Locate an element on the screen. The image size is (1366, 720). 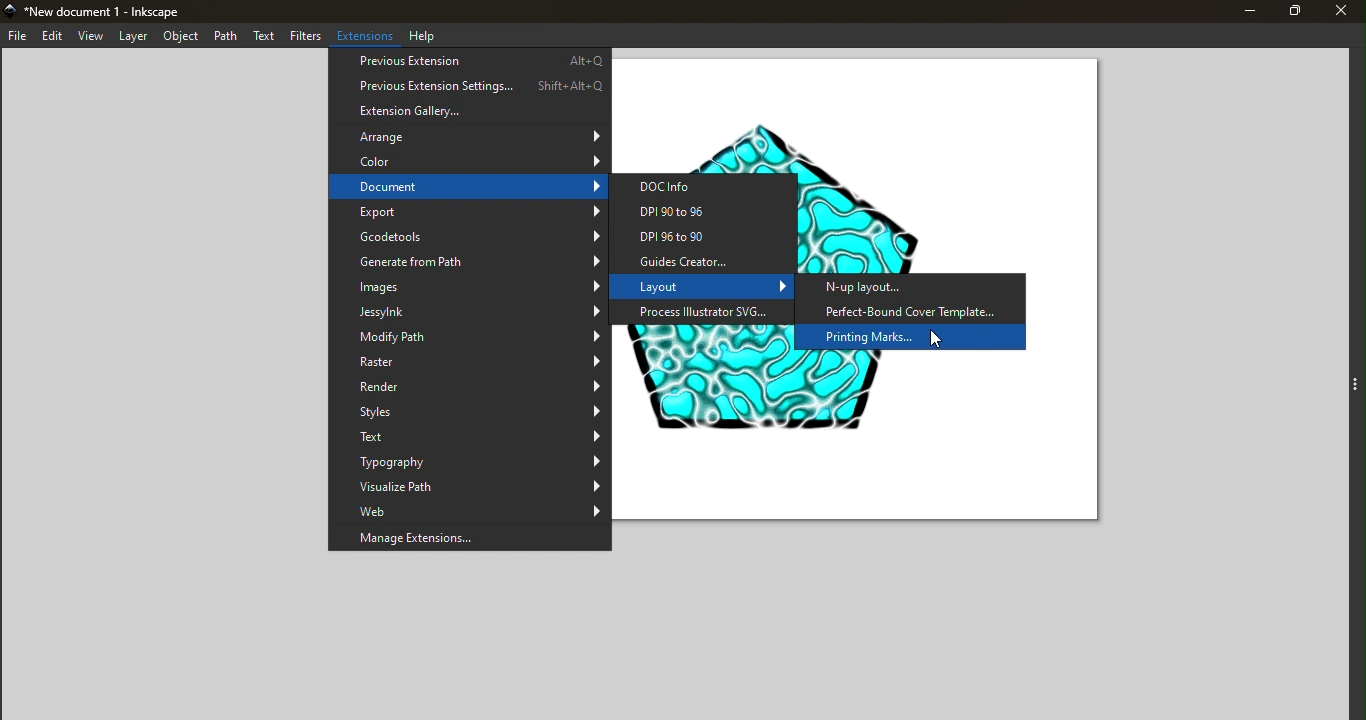
View is located at coordinates (93, 36).